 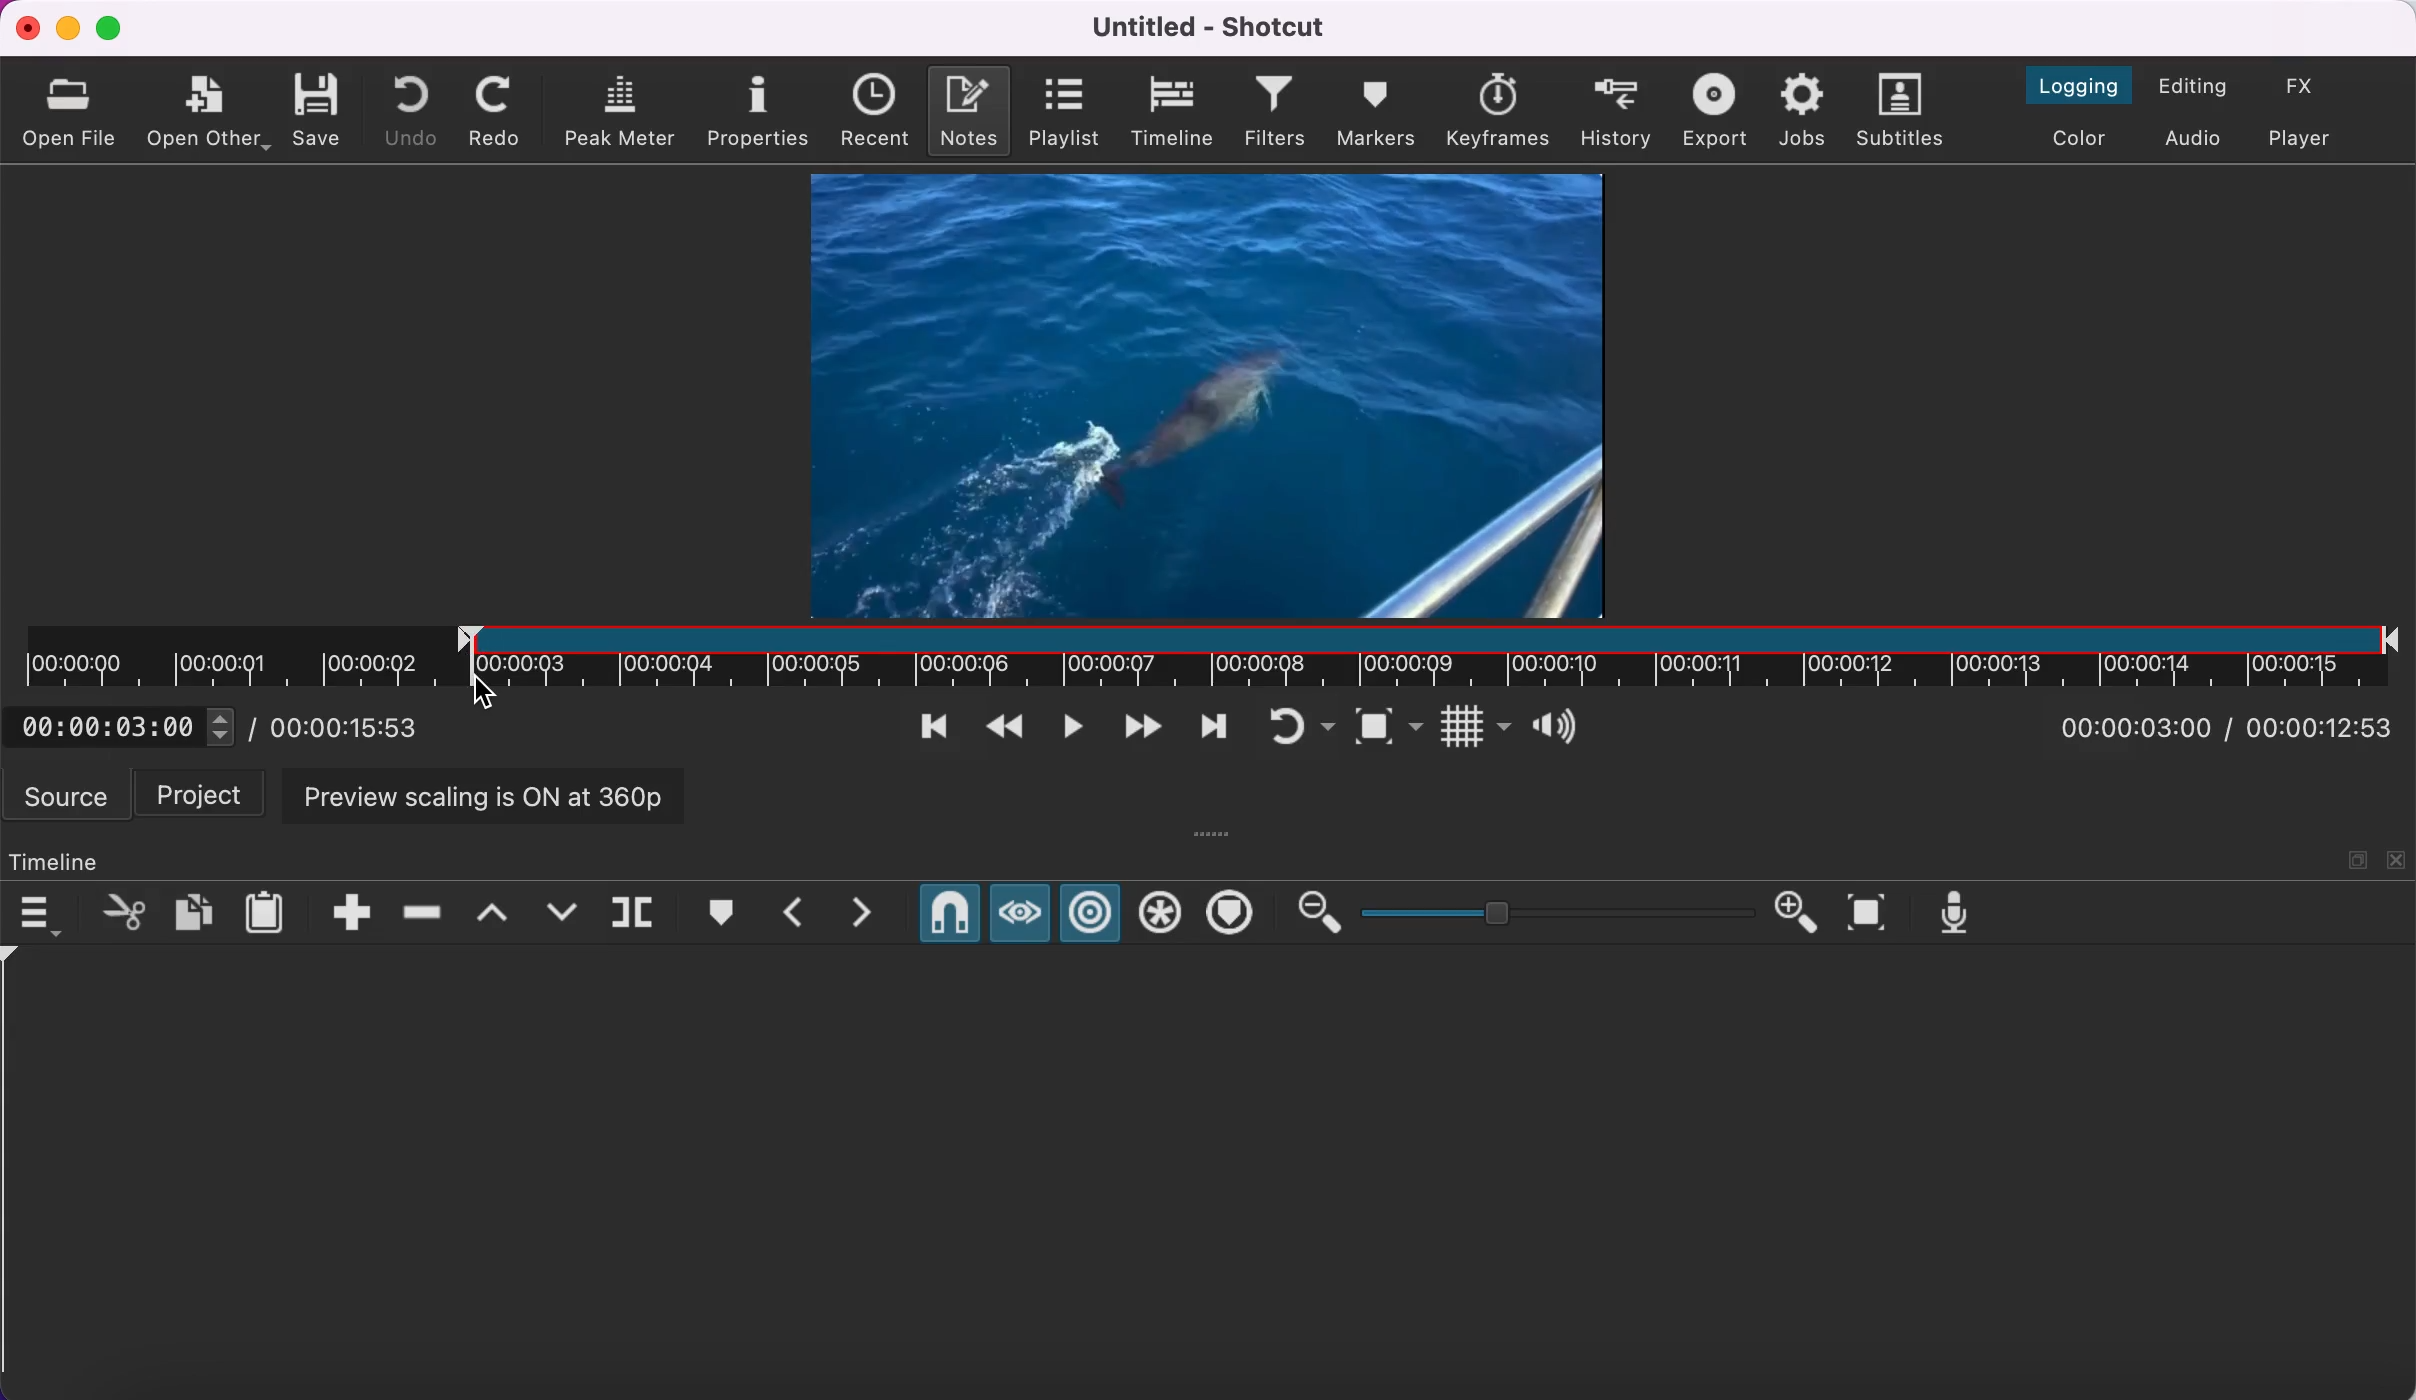 What do you see at coordinates (1216, 832) in the screenshot?
I see `more` at bounding box center [1216, 832].